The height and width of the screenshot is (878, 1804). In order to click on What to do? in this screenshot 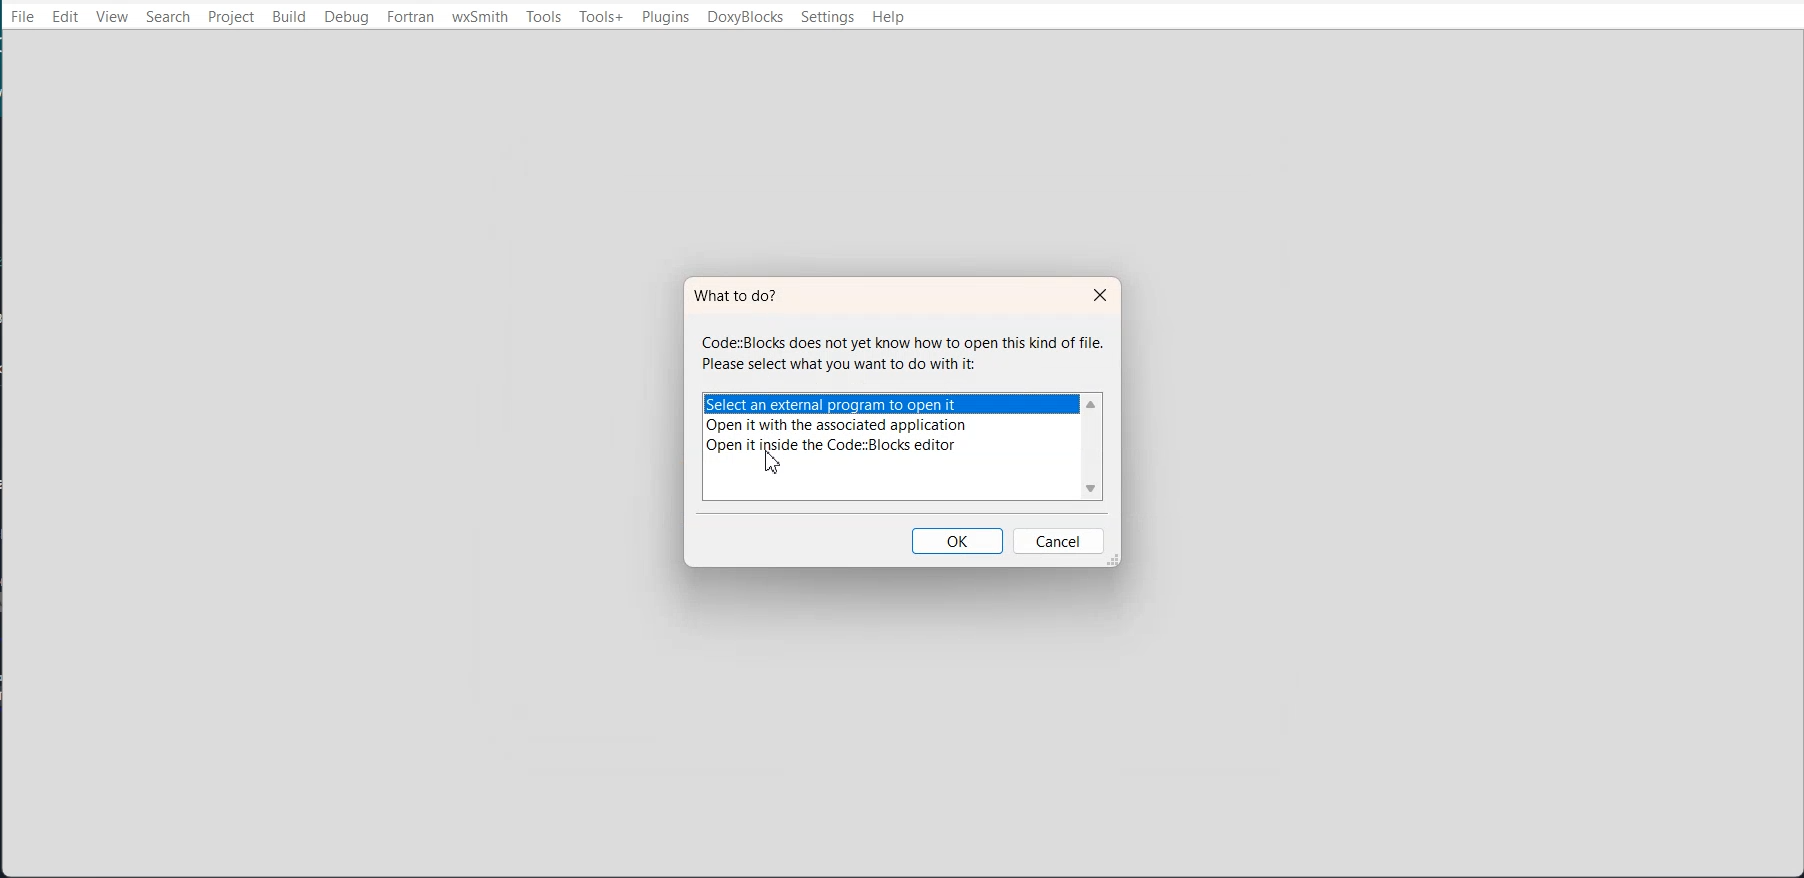, I will do `click(739, 295)`.